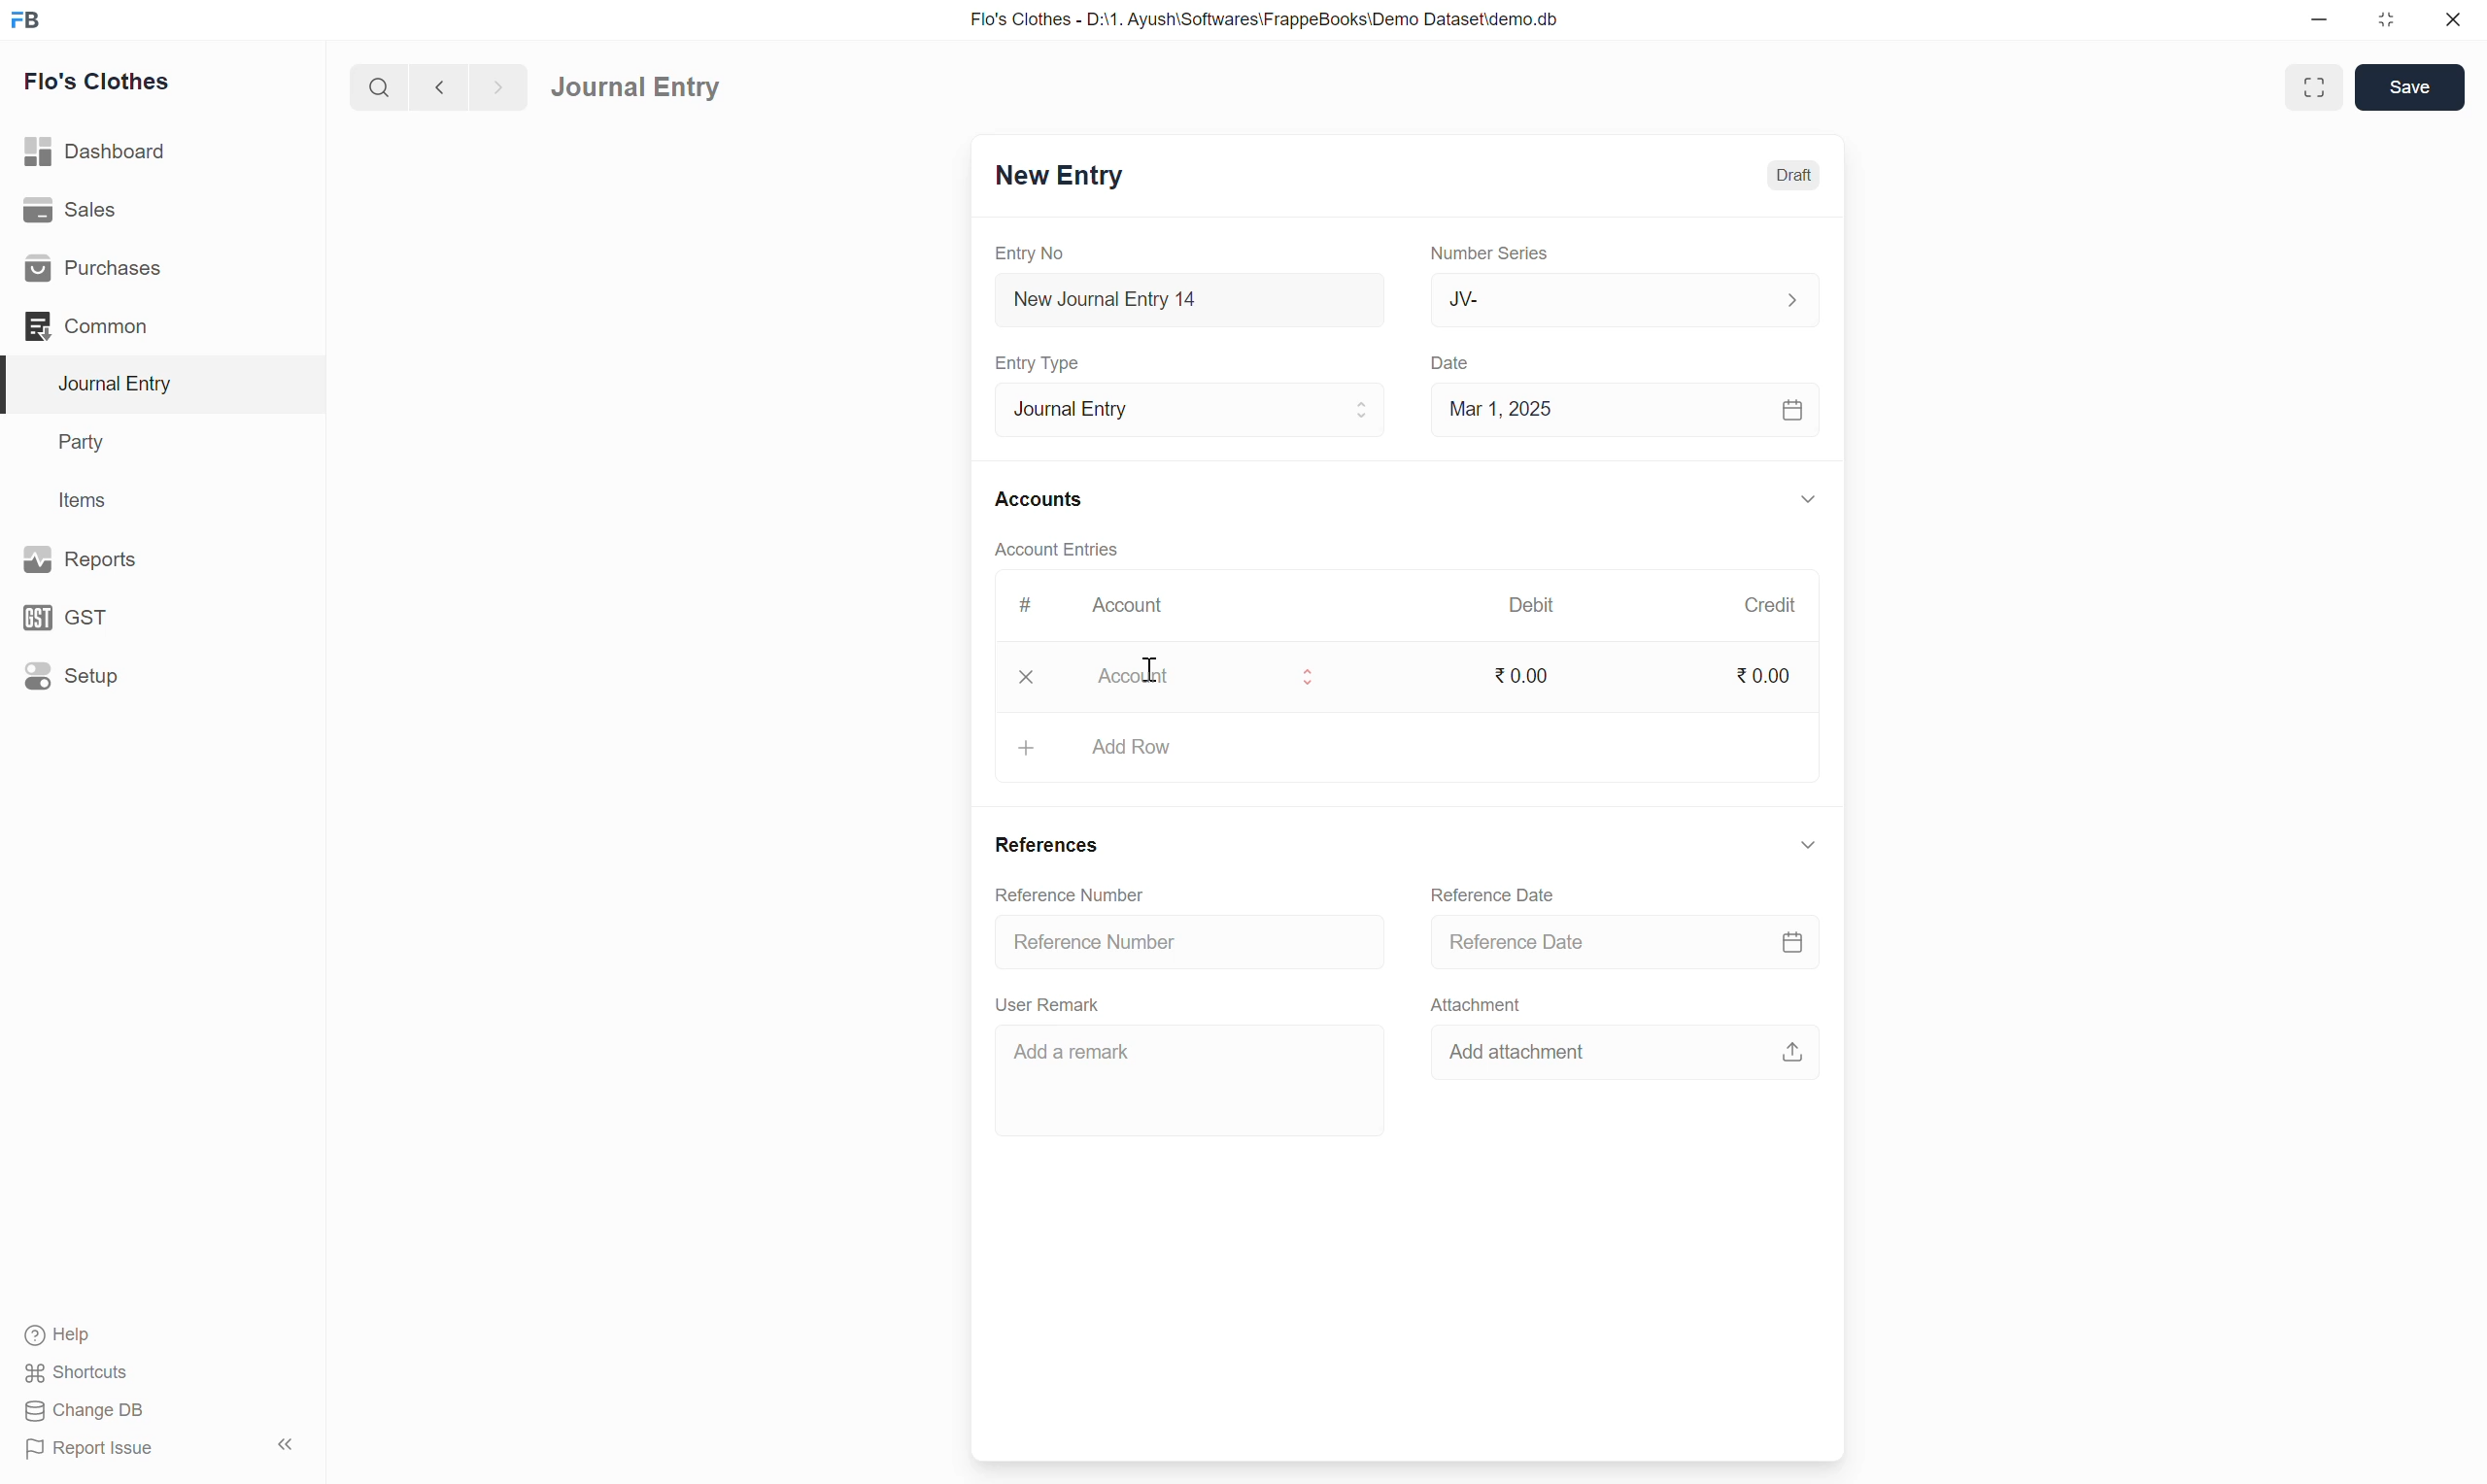 This screenshot has width=2487, height=1484. Describe the element at coordinates (1532, 603) in the screenshot. I see `Debit` at that location.